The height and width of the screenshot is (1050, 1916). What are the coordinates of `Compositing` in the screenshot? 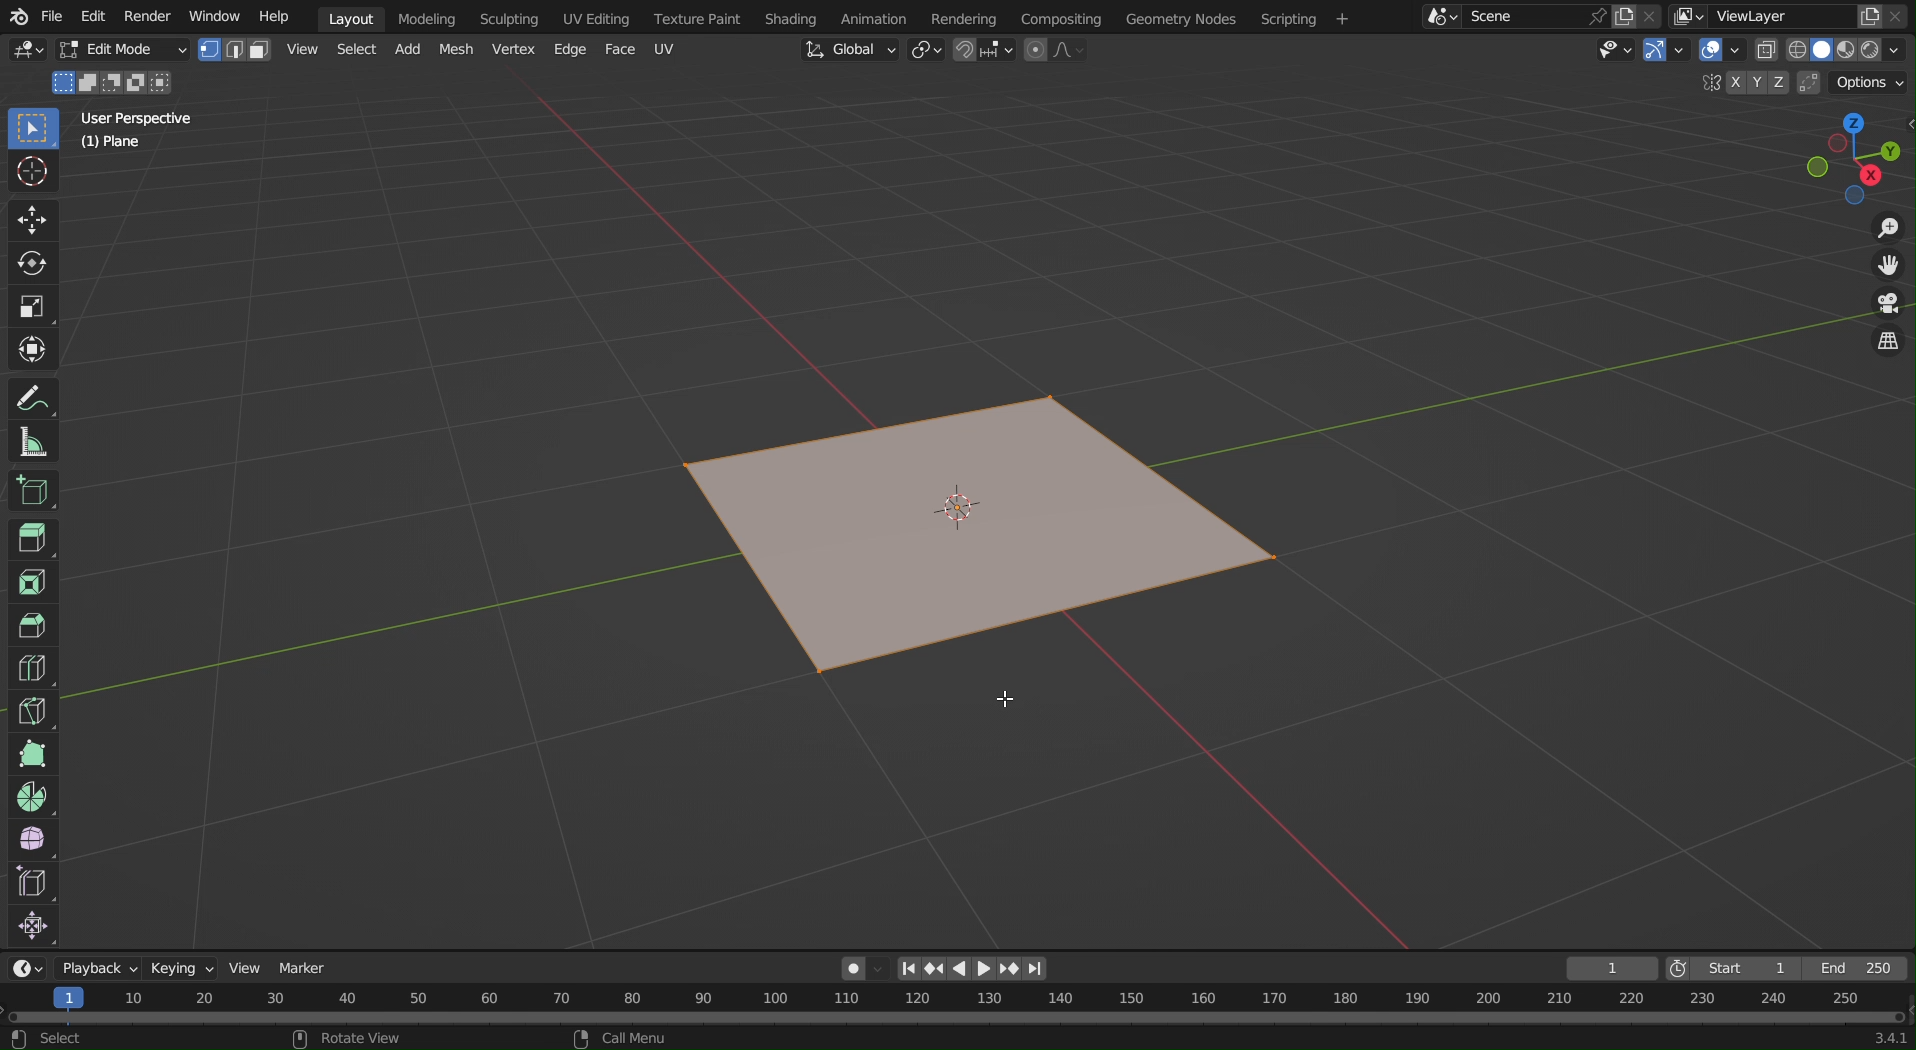 It's located at (1066, 18).